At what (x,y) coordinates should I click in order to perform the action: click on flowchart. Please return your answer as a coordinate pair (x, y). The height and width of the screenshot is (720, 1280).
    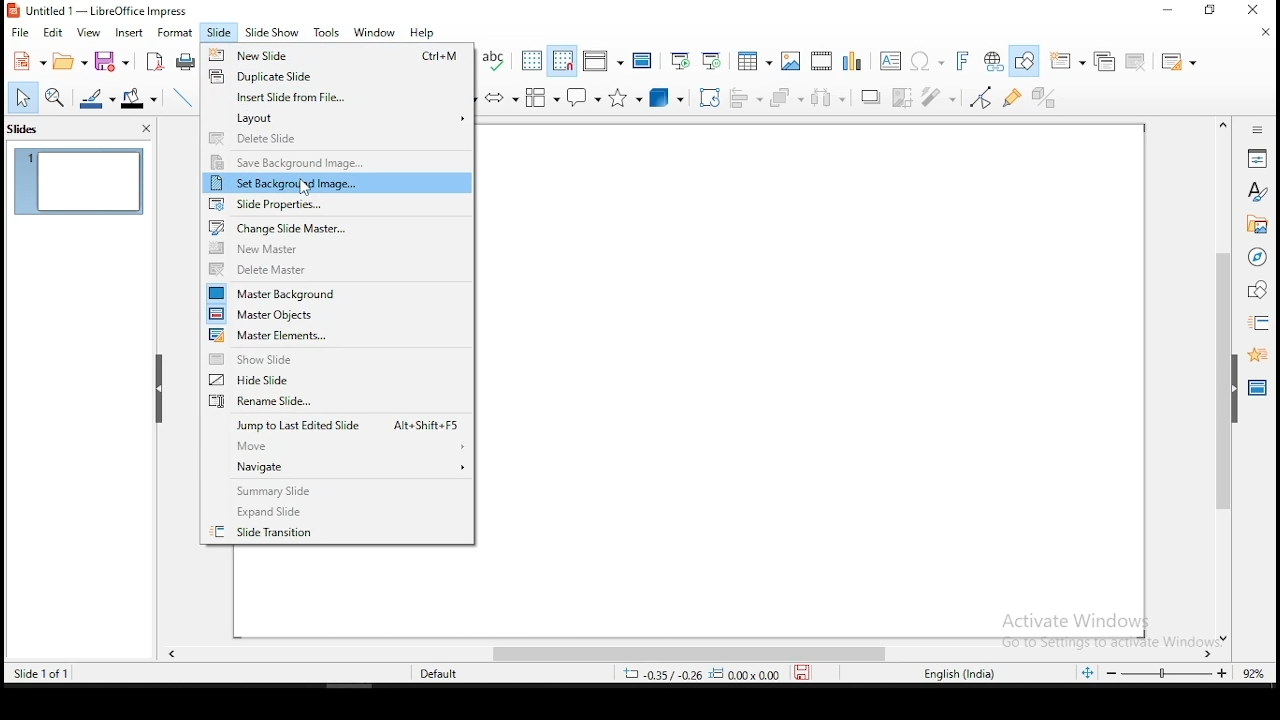
    Looking at the image, I should click on (542, 97).